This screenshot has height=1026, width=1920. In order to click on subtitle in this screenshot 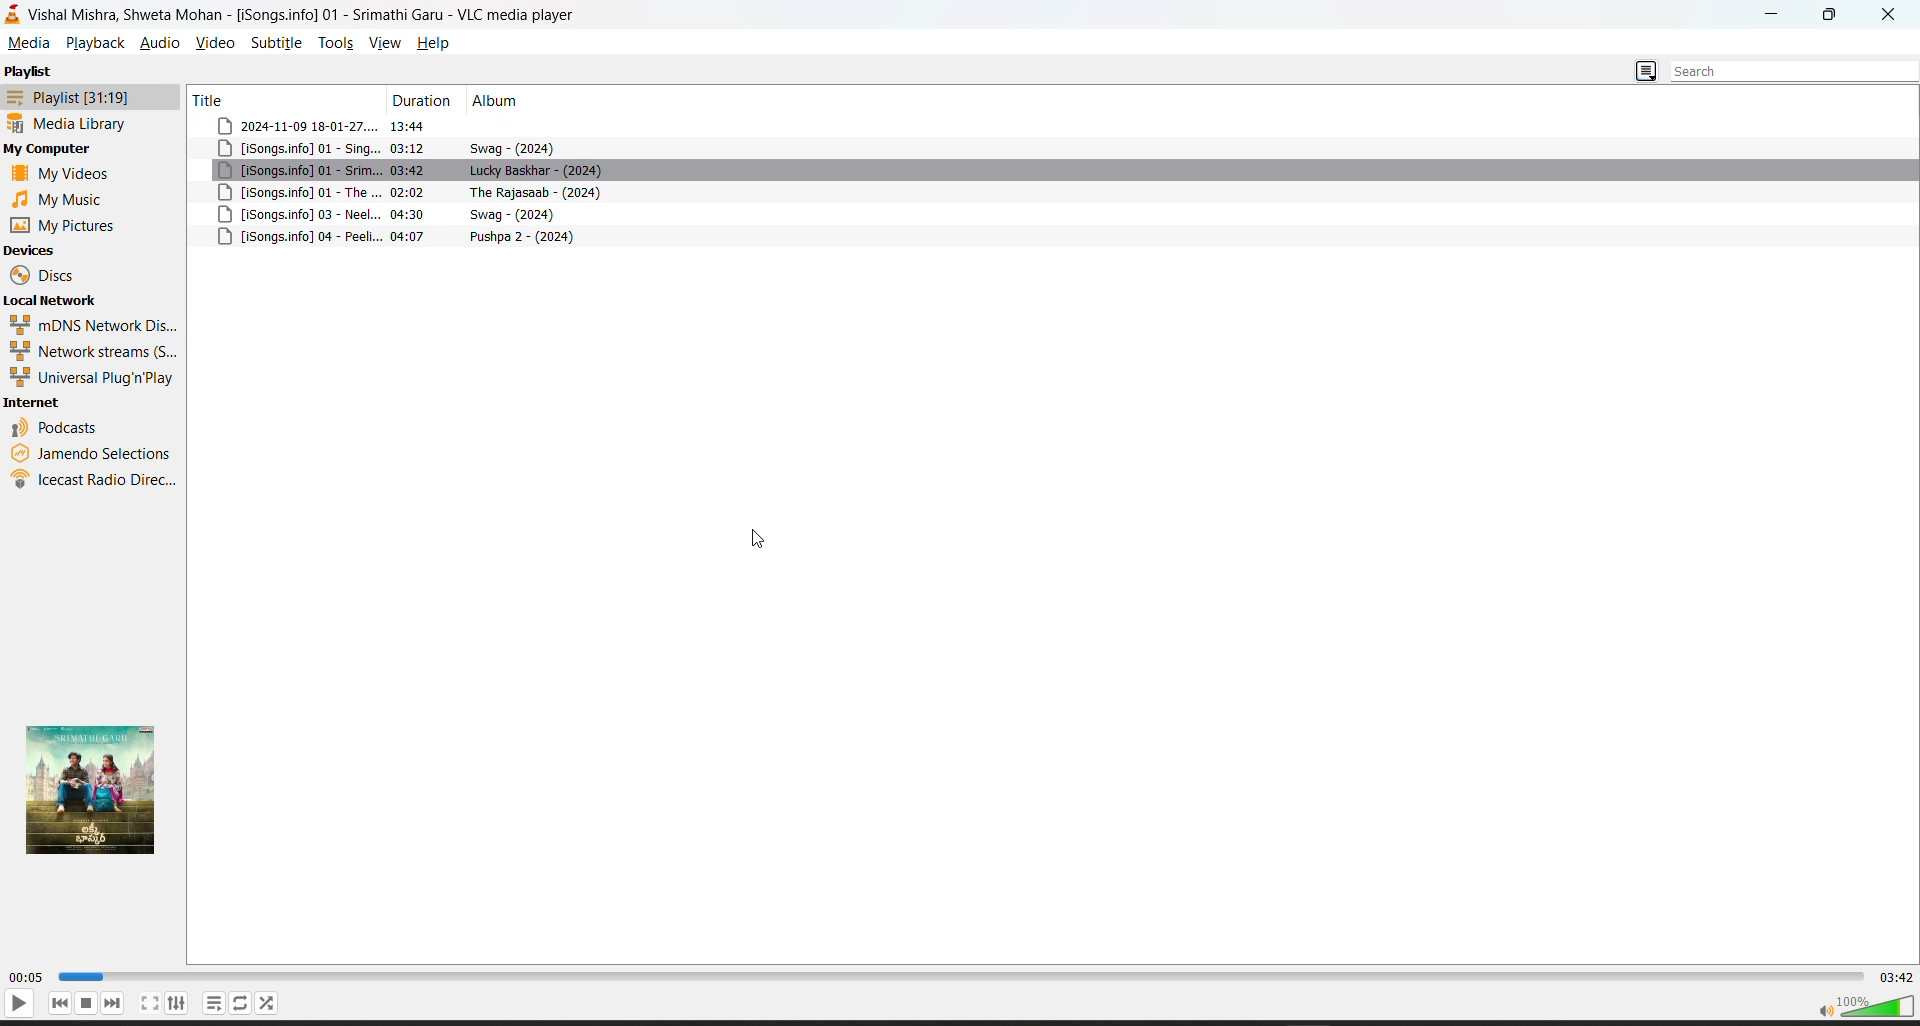, I will do `click(277, 42)`.